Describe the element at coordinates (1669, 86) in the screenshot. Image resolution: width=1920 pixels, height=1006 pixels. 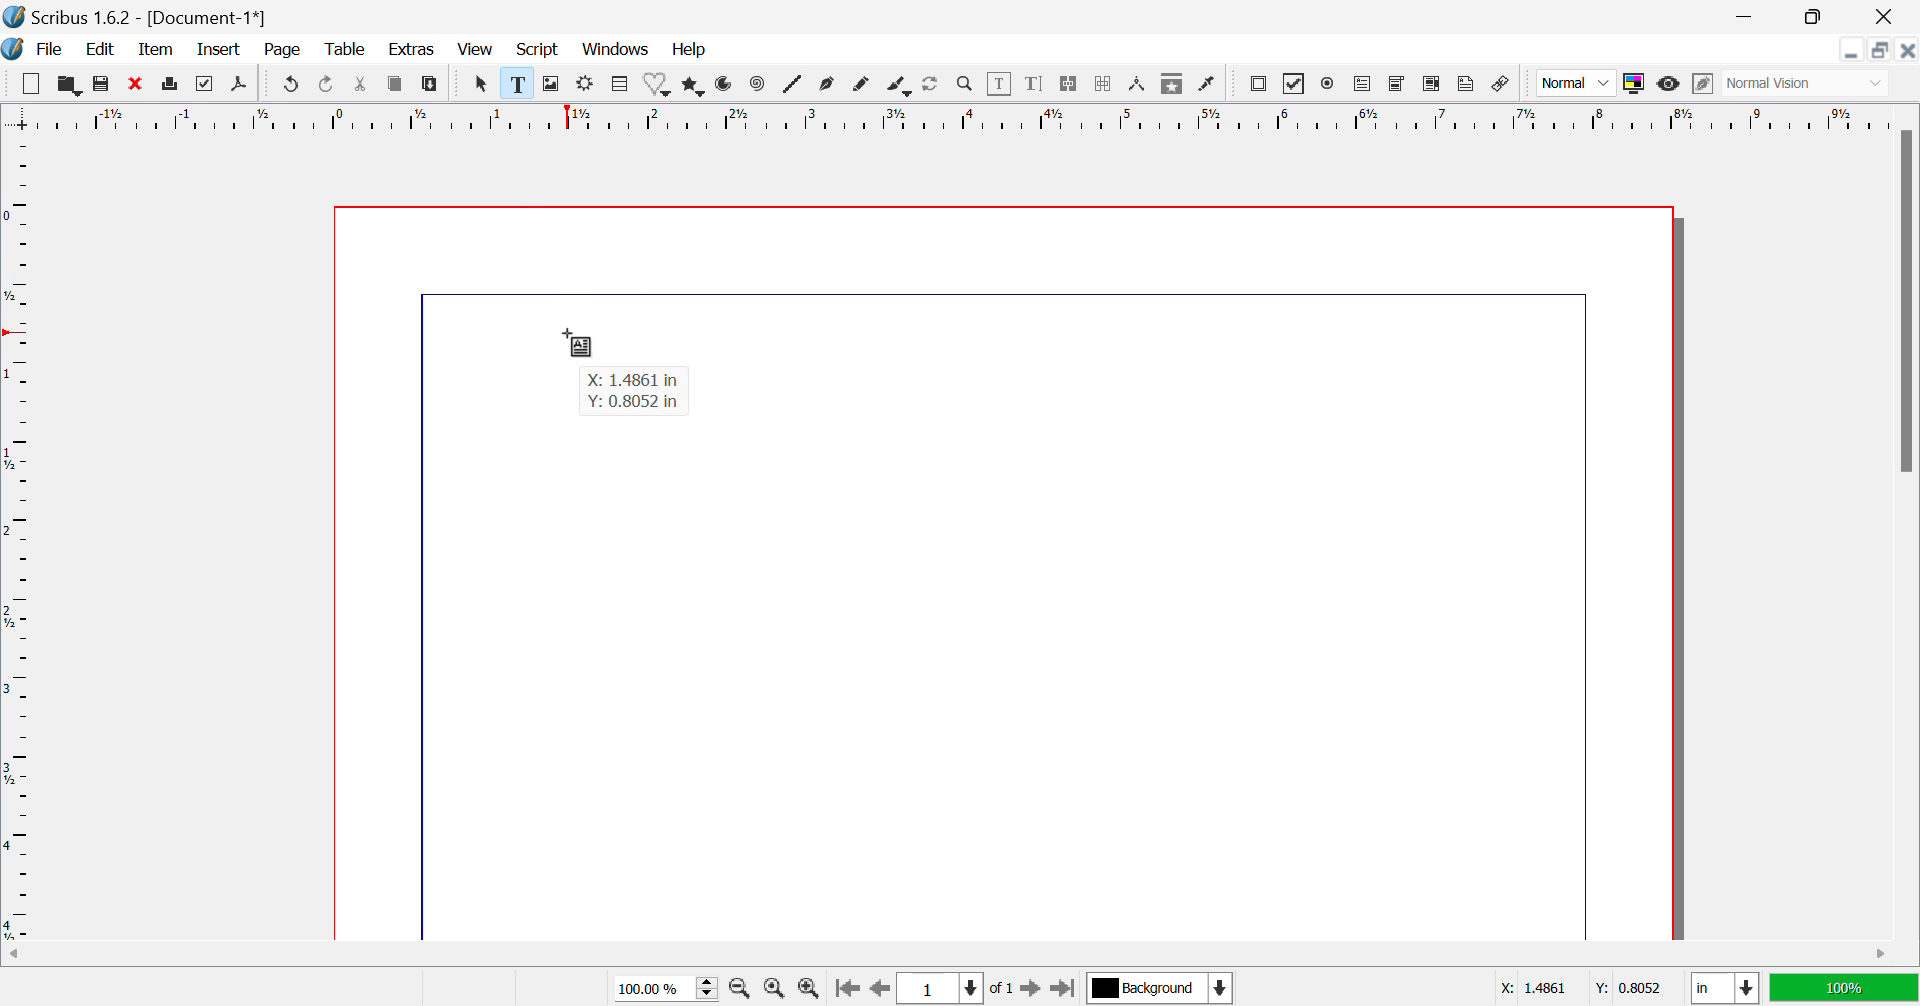
I see `Preview Mode` at that location.